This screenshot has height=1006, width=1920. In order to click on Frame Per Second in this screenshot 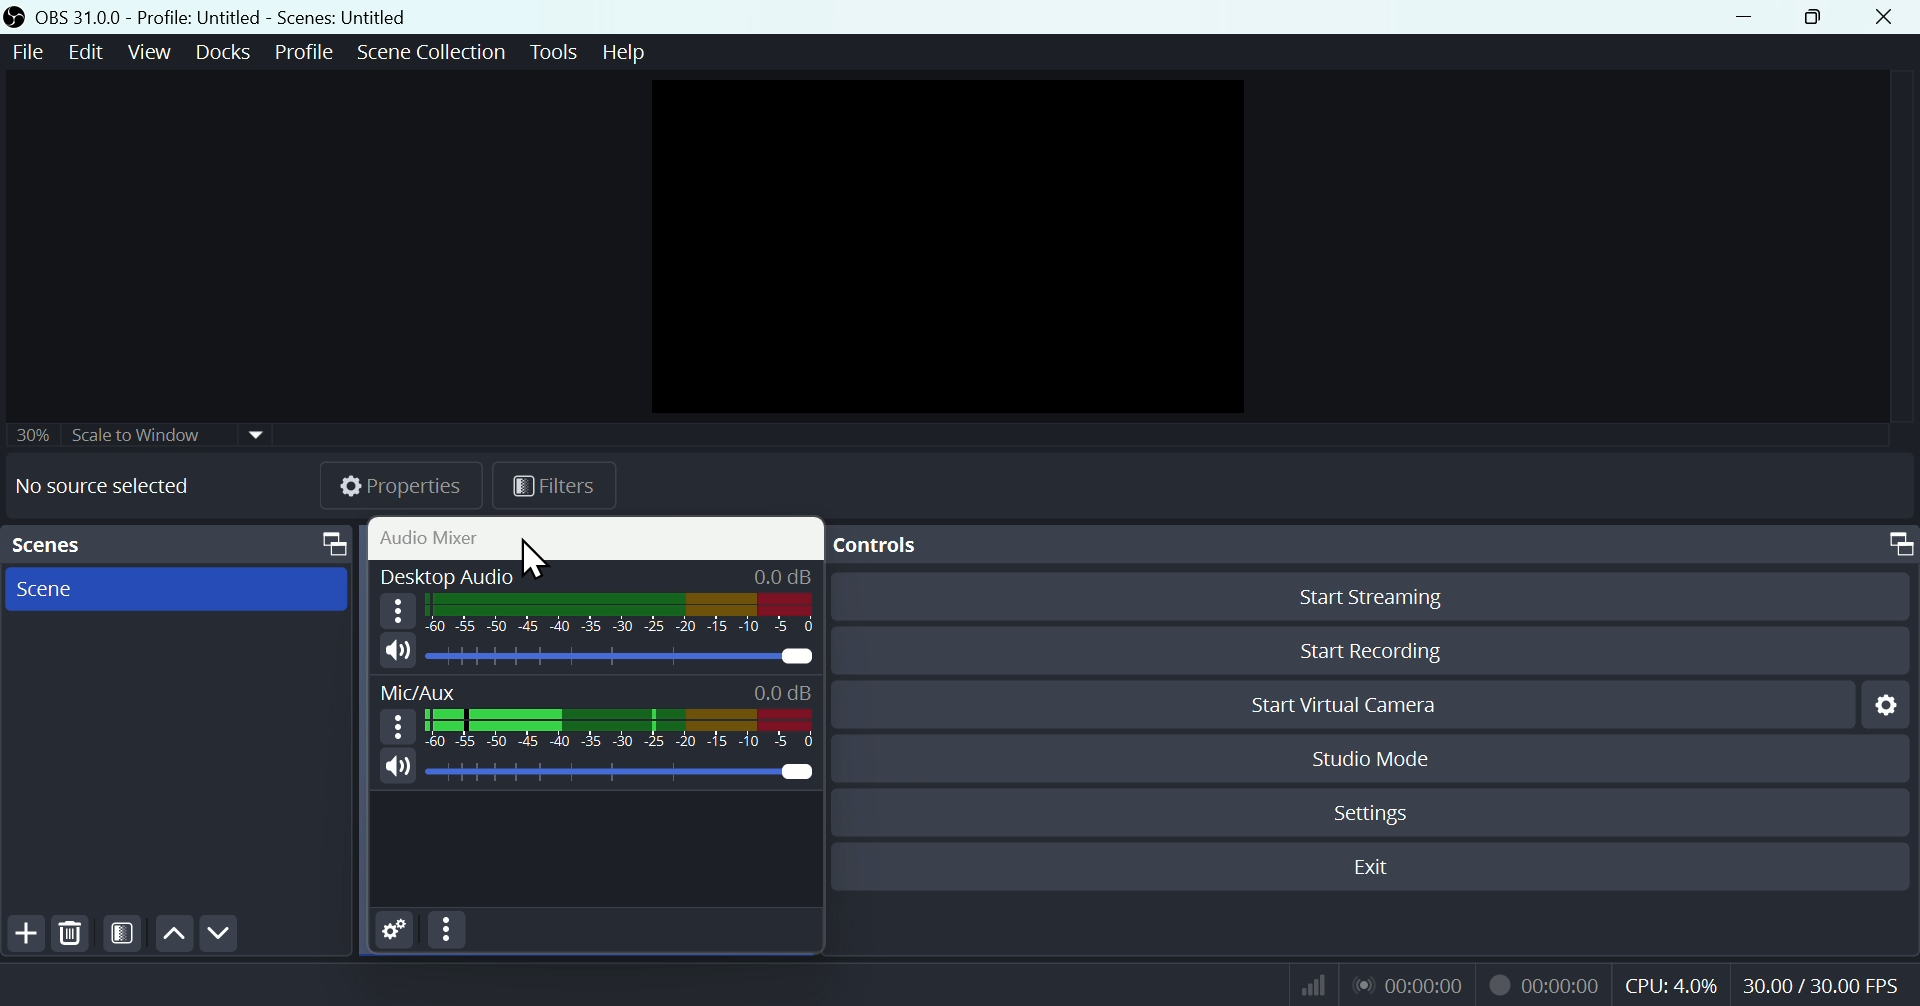, I will do `click(1822, 984)`.